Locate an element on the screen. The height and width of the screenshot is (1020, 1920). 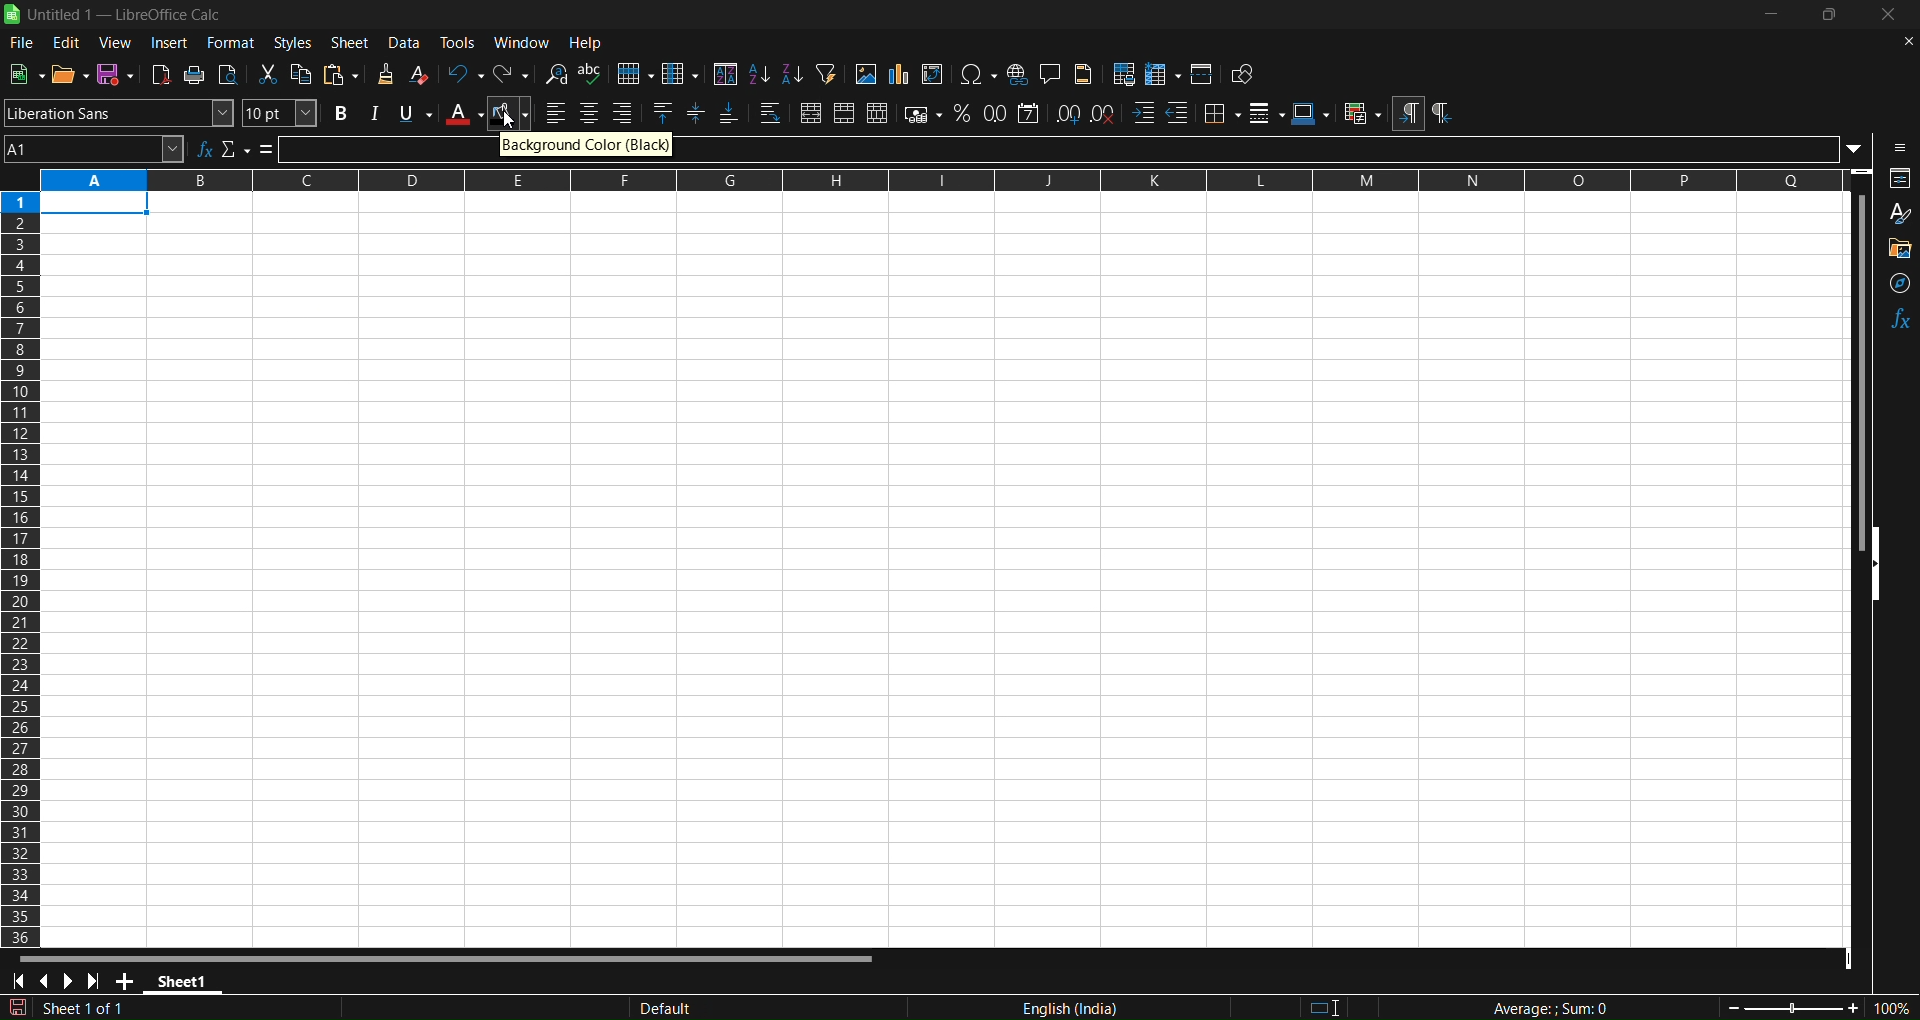
unmerge cells is located at coordinates (877, 114).